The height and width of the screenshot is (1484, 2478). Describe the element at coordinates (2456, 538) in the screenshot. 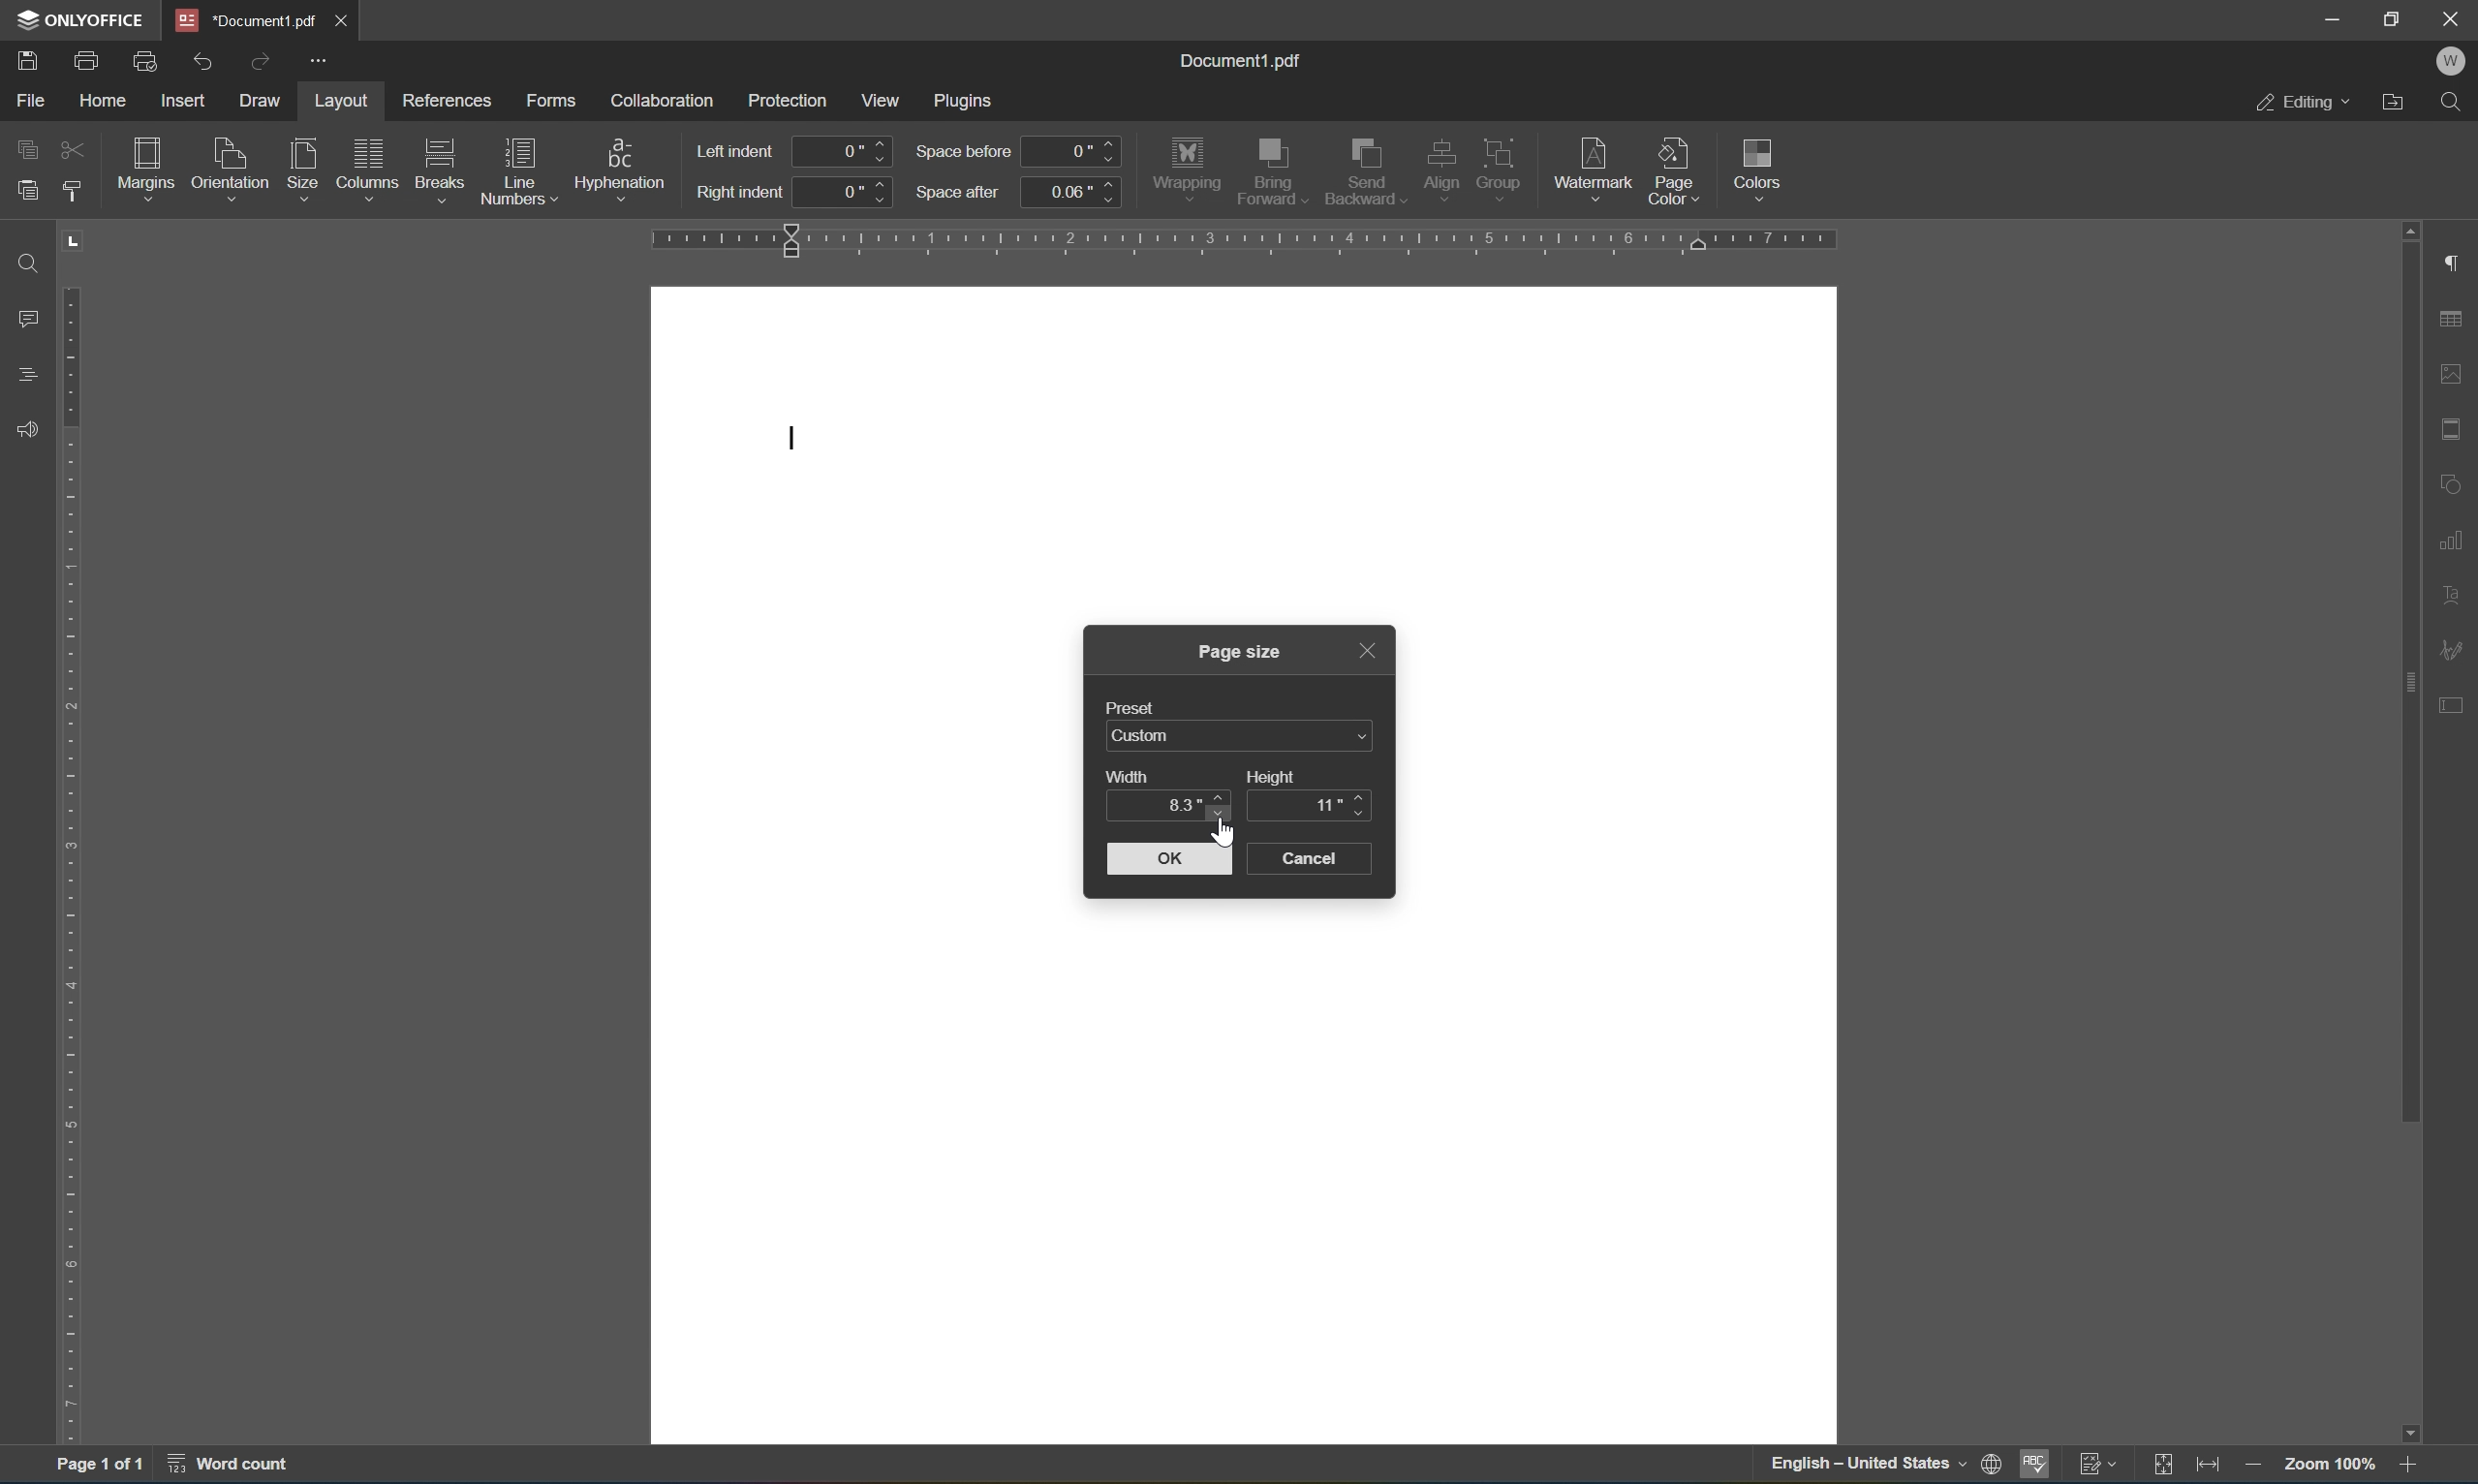

I see `chart settings` at that location.